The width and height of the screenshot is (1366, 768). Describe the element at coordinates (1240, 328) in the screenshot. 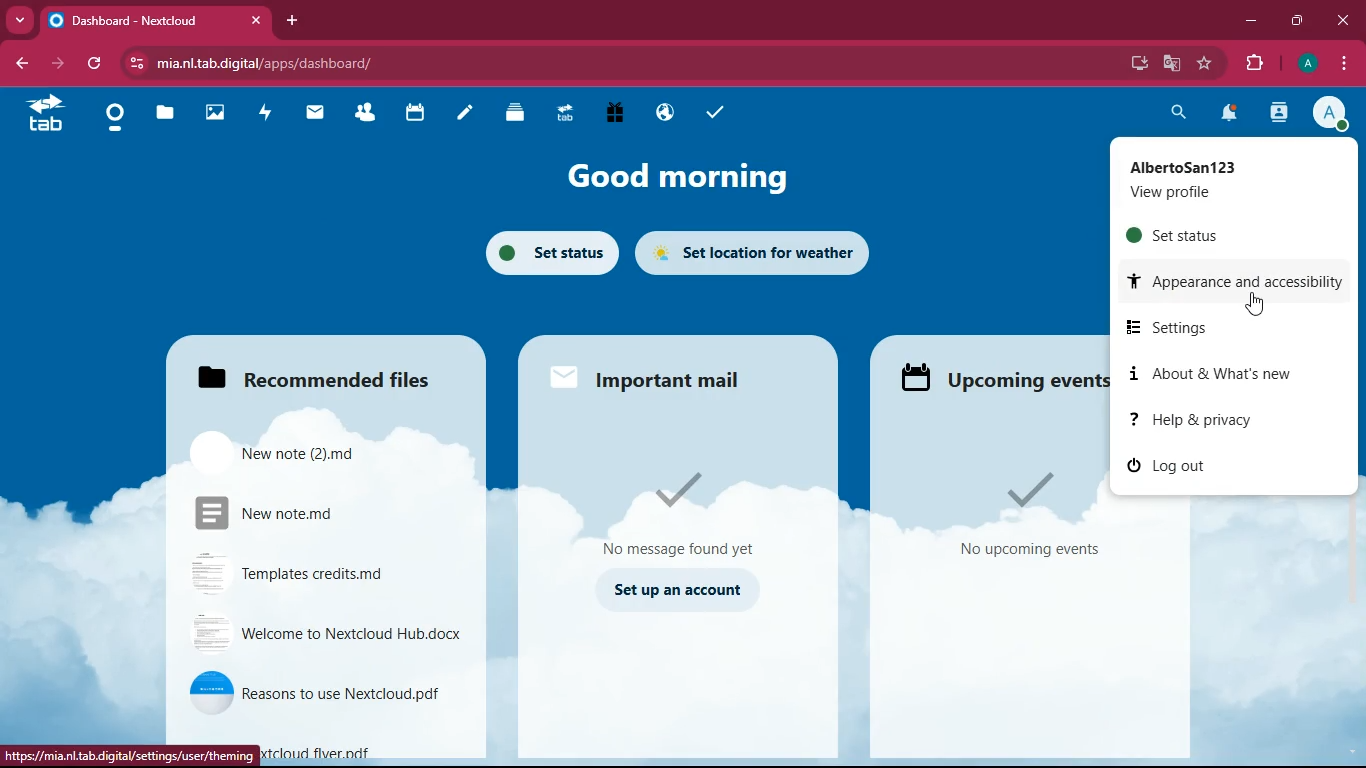

I see `settings` at that location.